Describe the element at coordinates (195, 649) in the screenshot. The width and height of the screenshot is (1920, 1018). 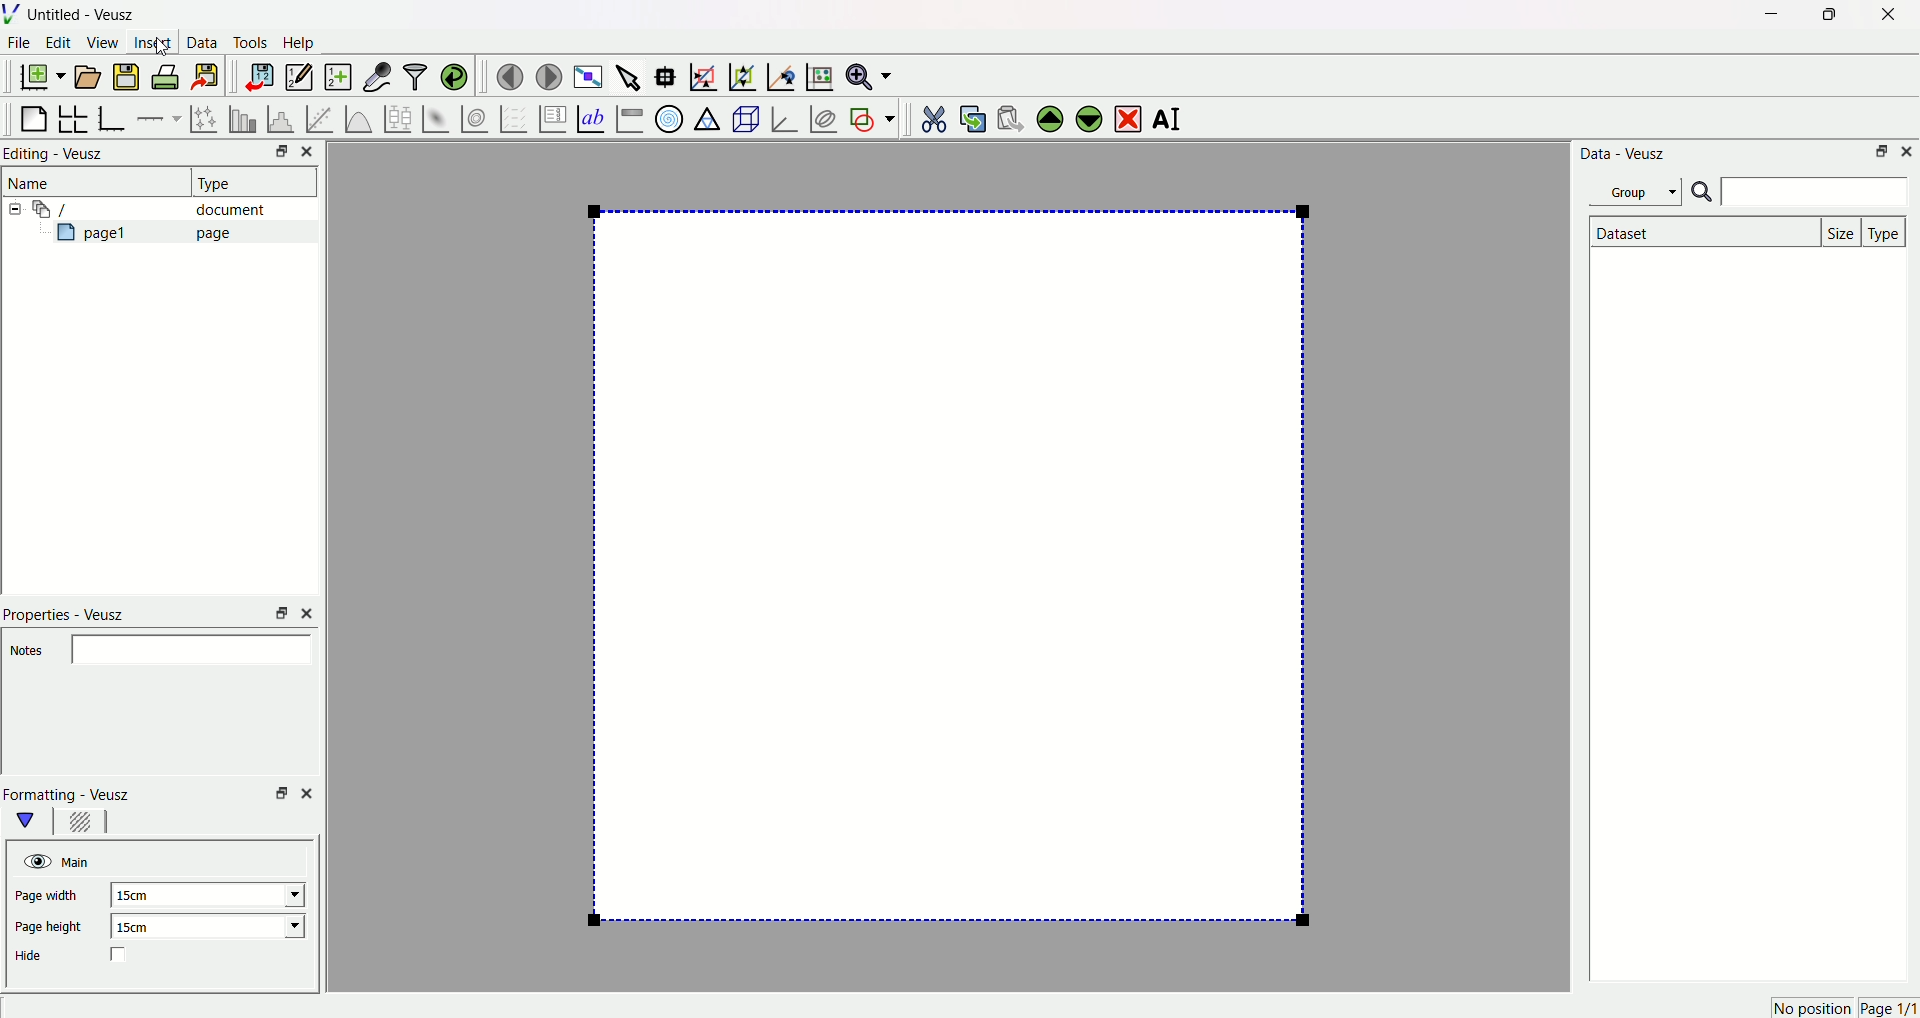
I see `enter notes field` at that location.